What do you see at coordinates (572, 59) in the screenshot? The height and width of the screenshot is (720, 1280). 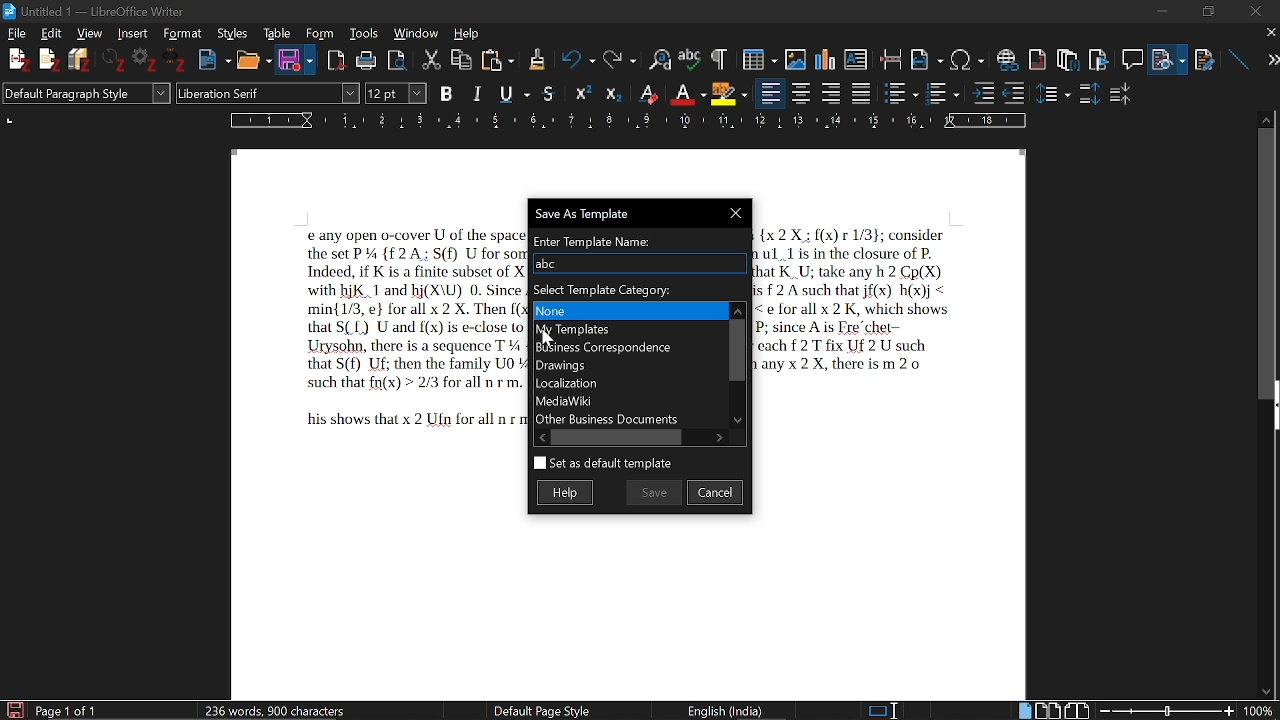 I see `Undo` at bounding box center [572, 59].